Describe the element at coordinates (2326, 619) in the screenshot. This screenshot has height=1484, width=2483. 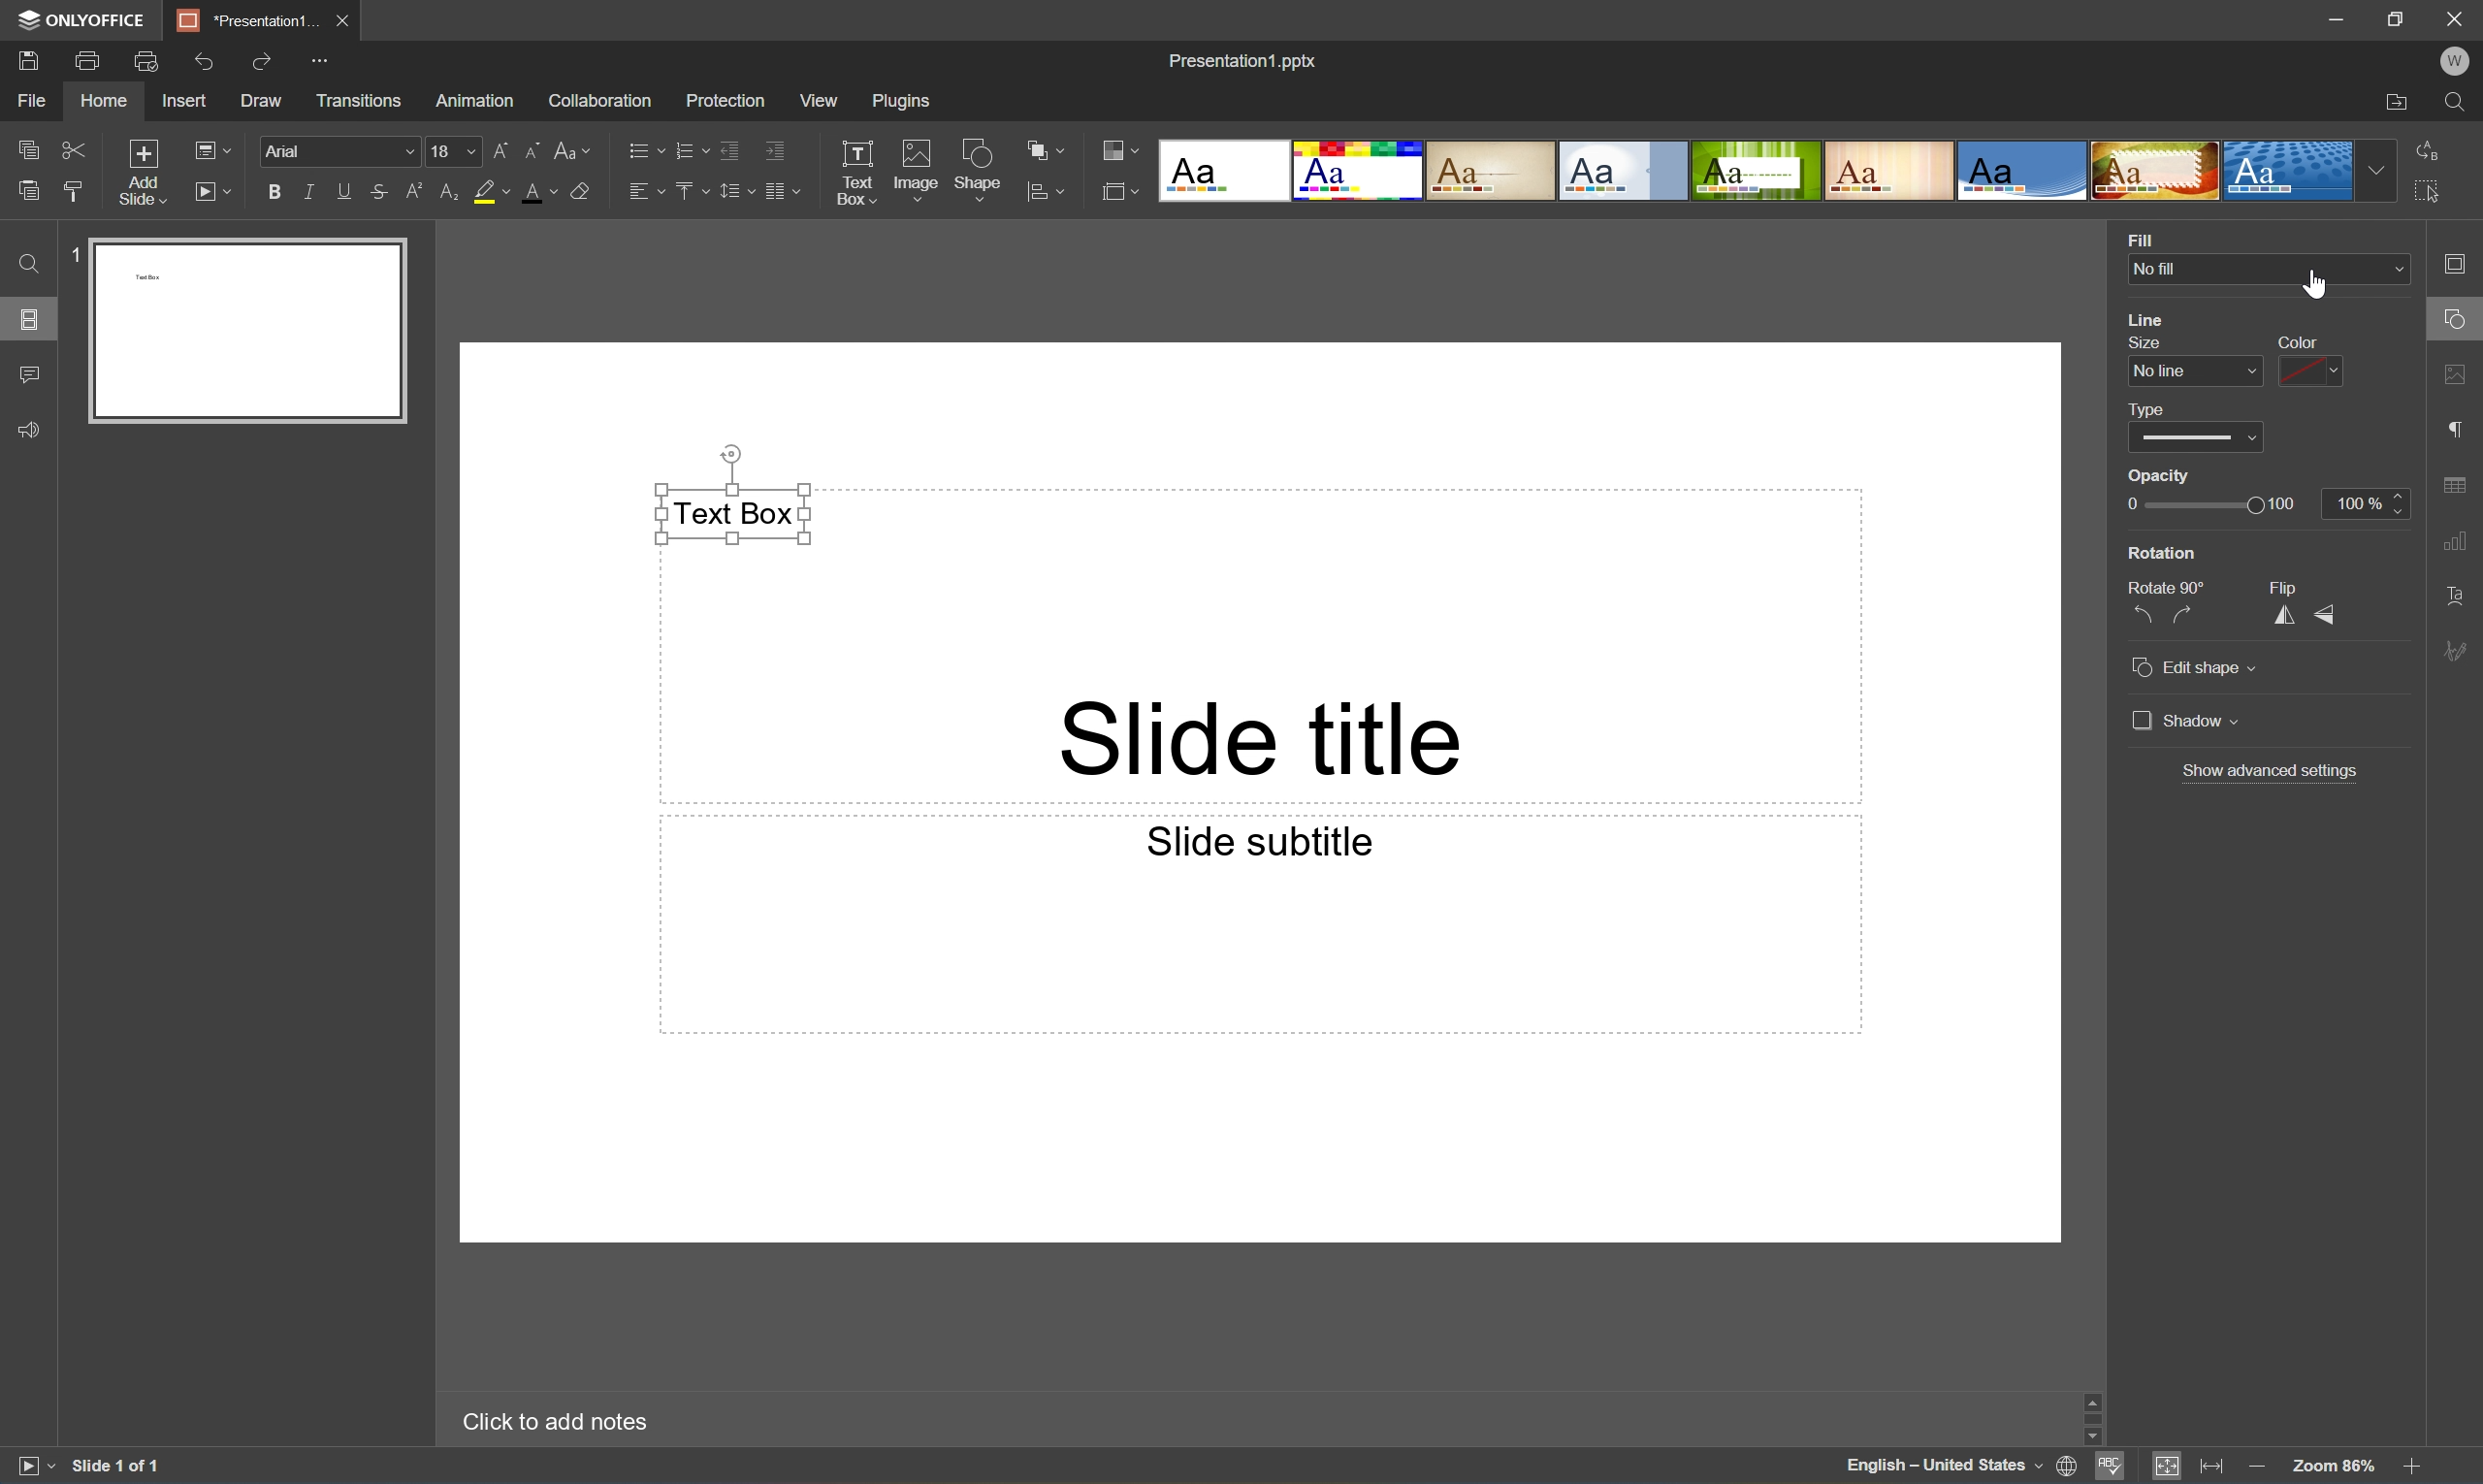
I see `Flip Vertical` at that location.